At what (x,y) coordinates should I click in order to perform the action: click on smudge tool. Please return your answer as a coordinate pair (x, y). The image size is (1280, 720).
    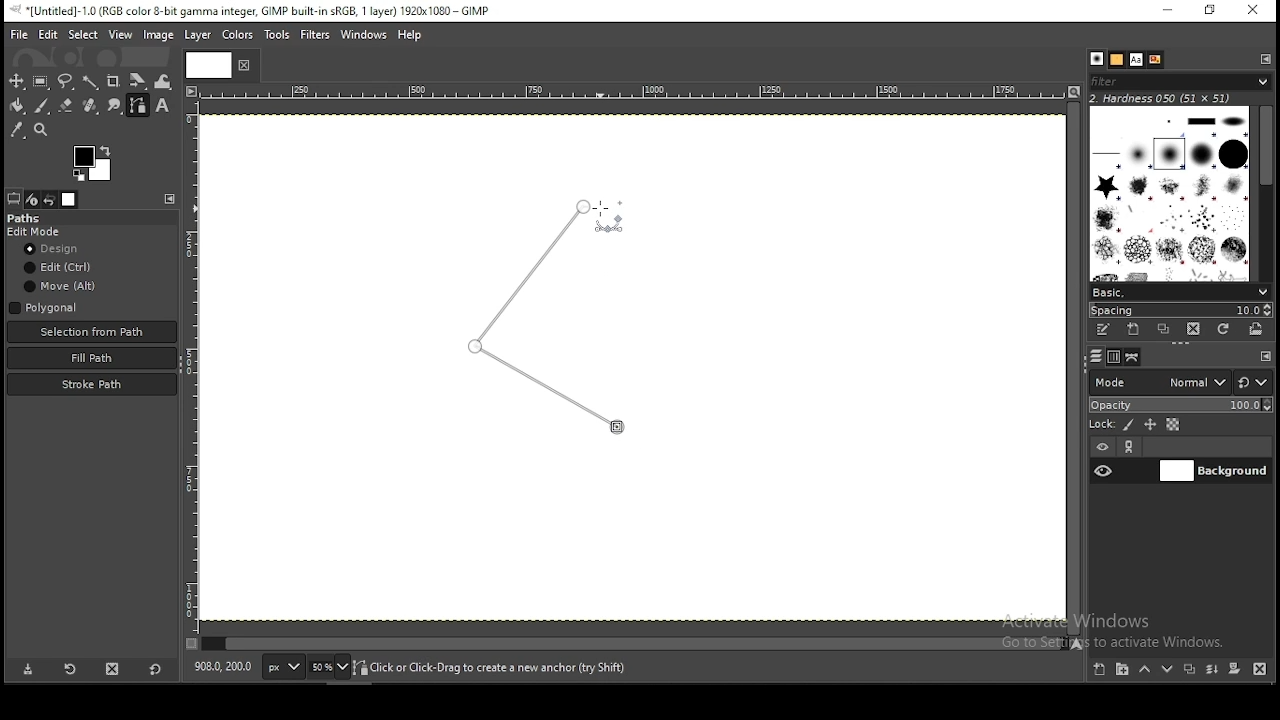
    Looking at the image, I should click on (115, 106).